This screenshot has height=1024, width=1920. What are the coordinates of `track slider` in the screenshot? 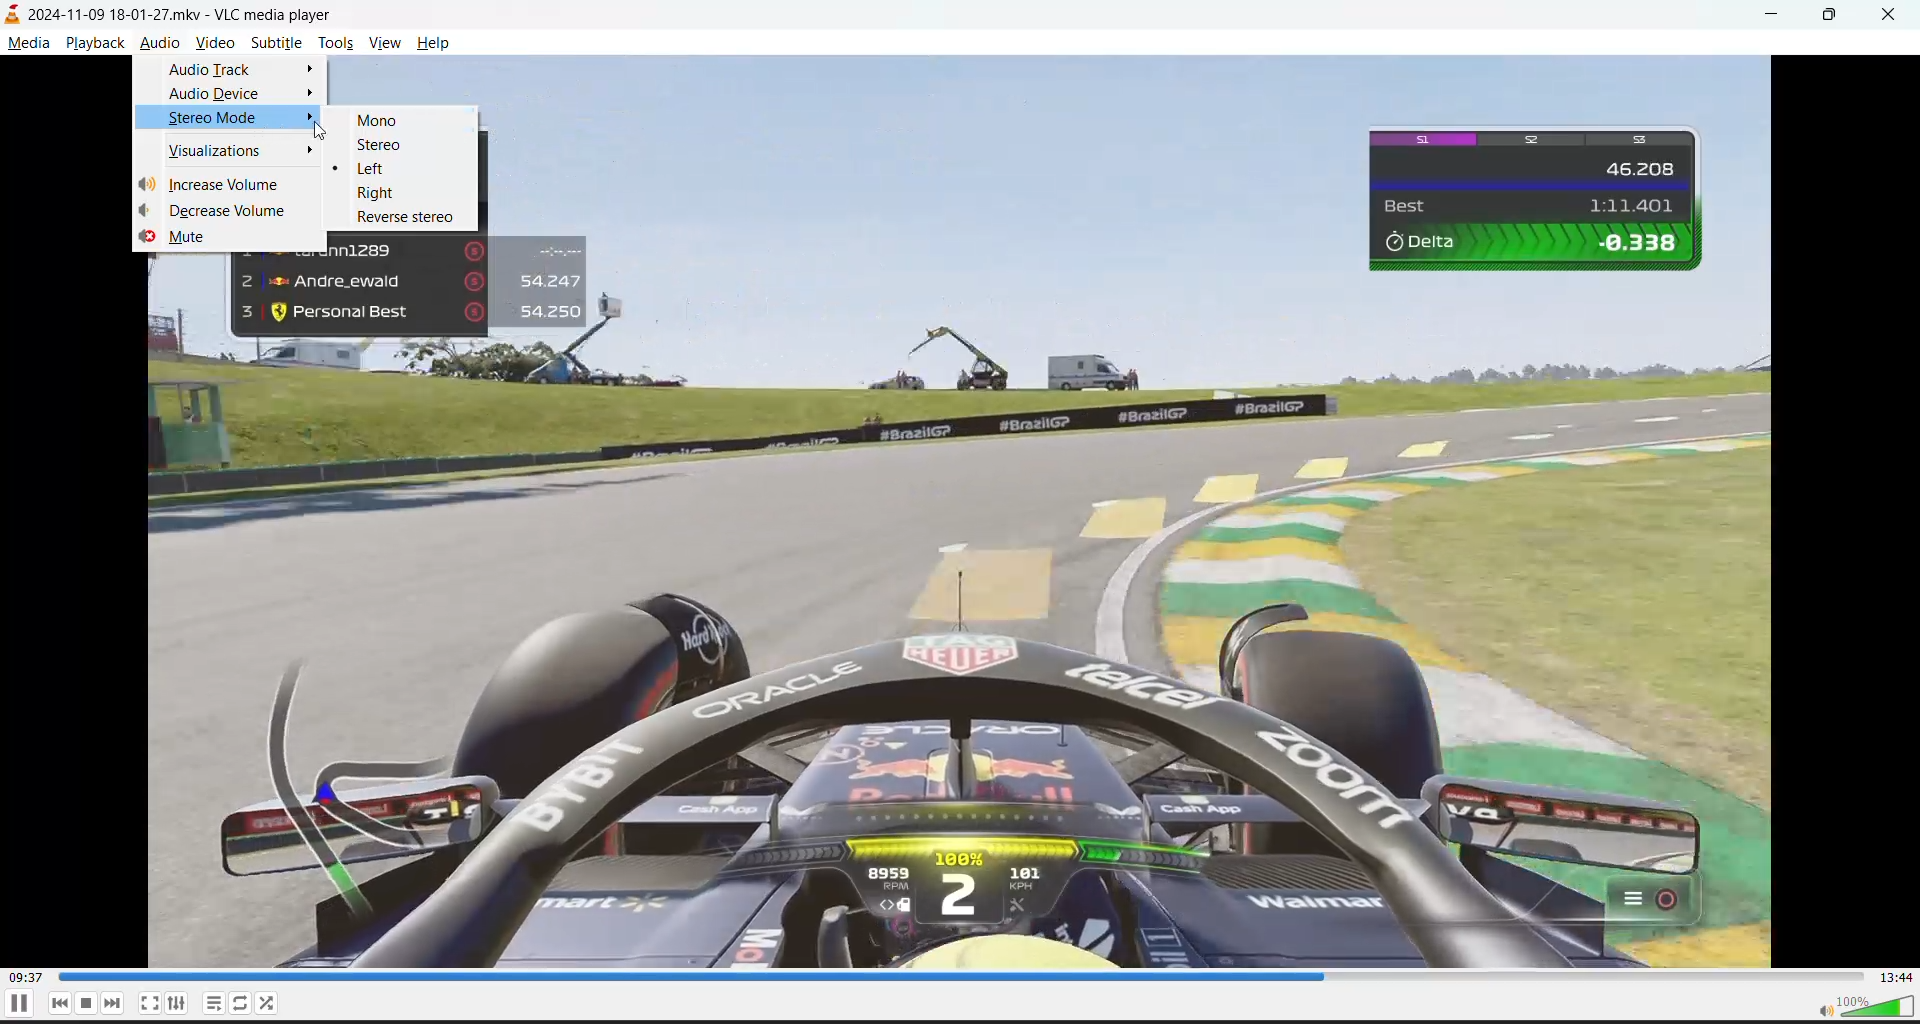 It's located at (960, 976).